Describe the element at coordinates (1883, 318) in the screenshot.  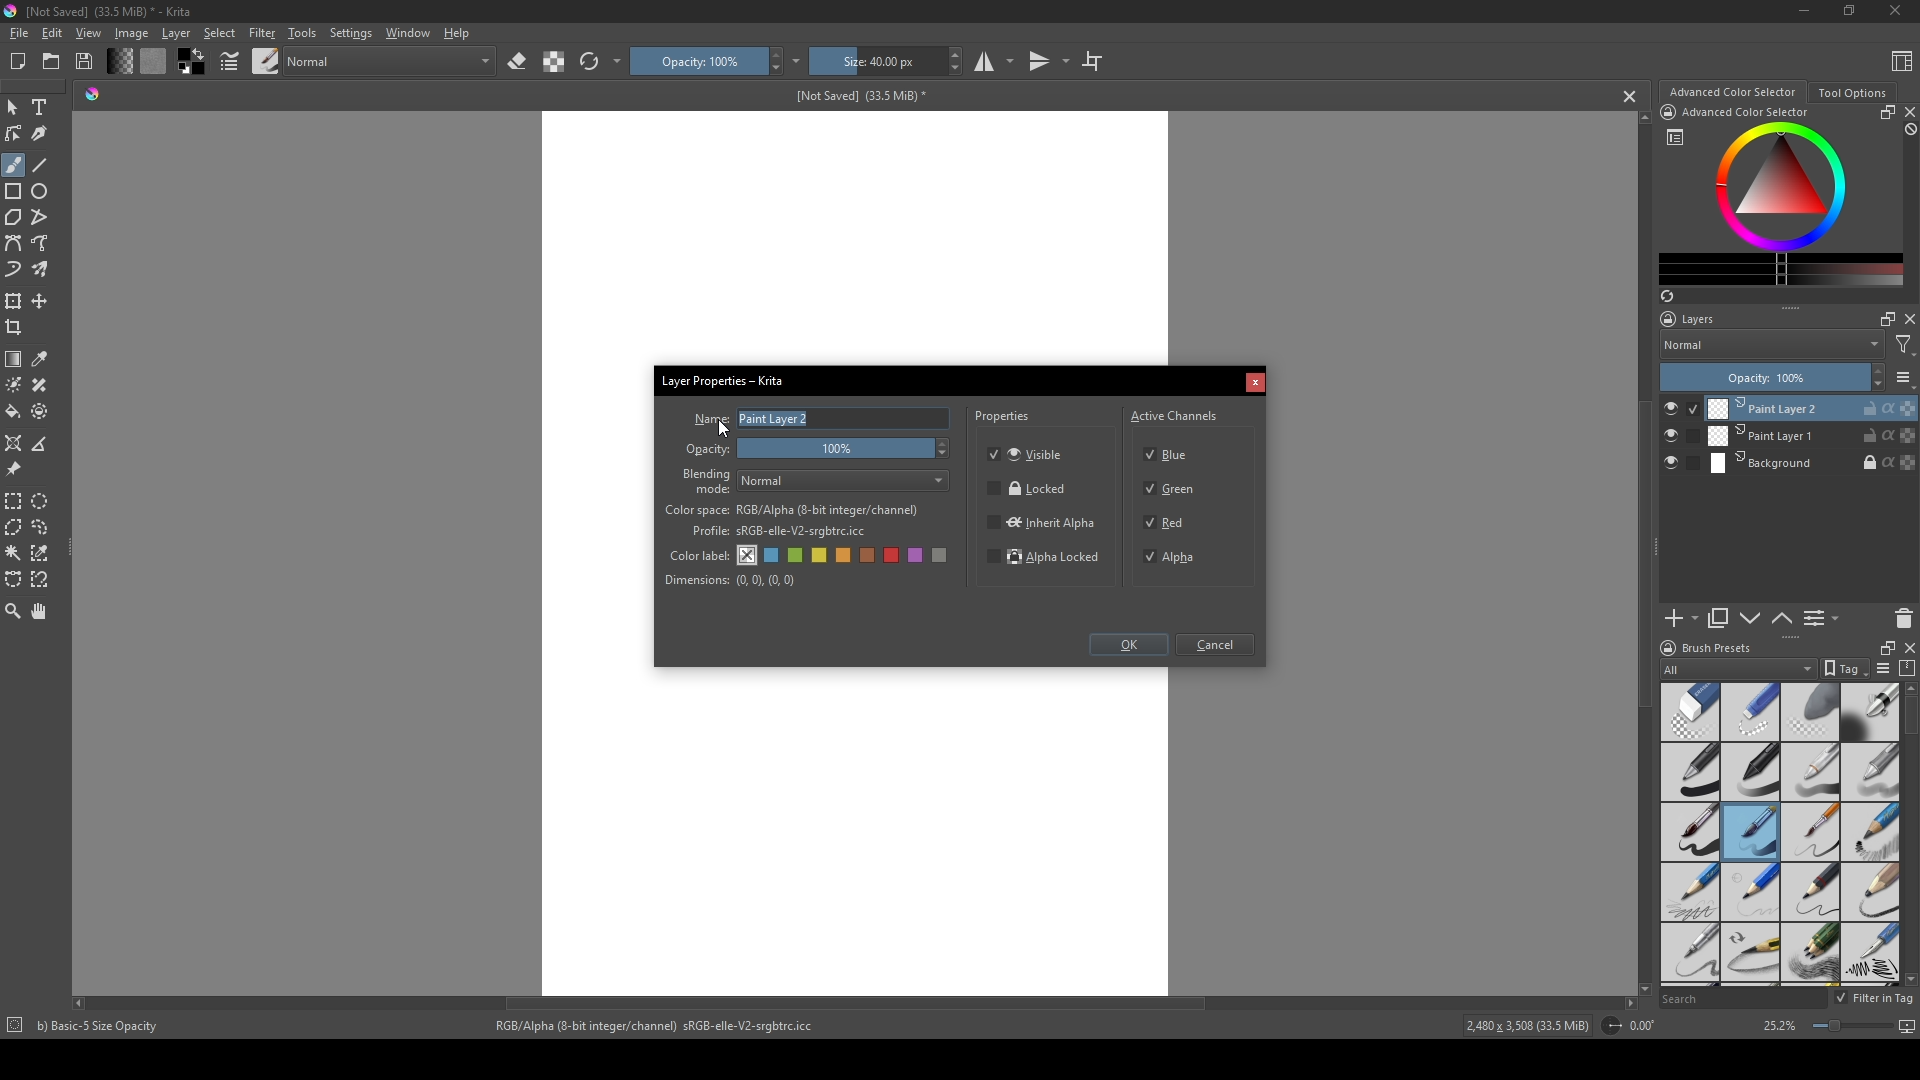
I see `maximize` at that location.